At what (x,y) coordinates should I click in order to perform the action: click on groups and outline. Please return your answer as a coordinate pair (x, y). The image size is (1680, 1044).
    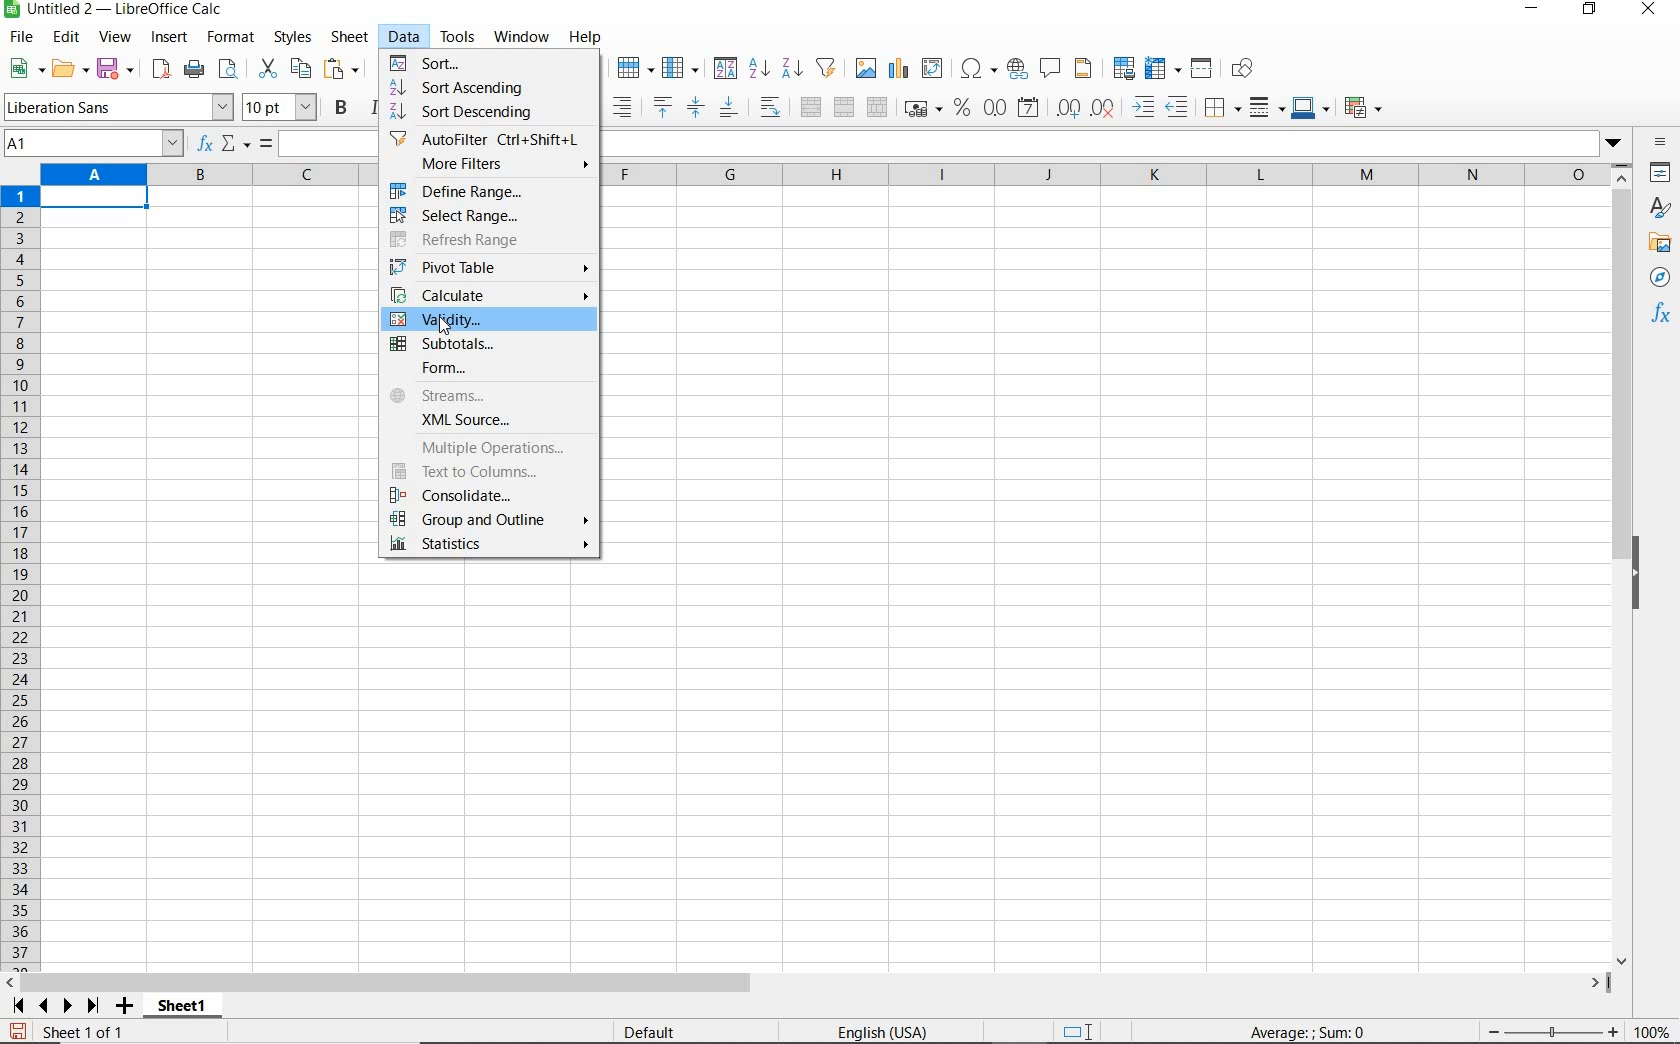
    Looking at the image, I should click on (485, 521).